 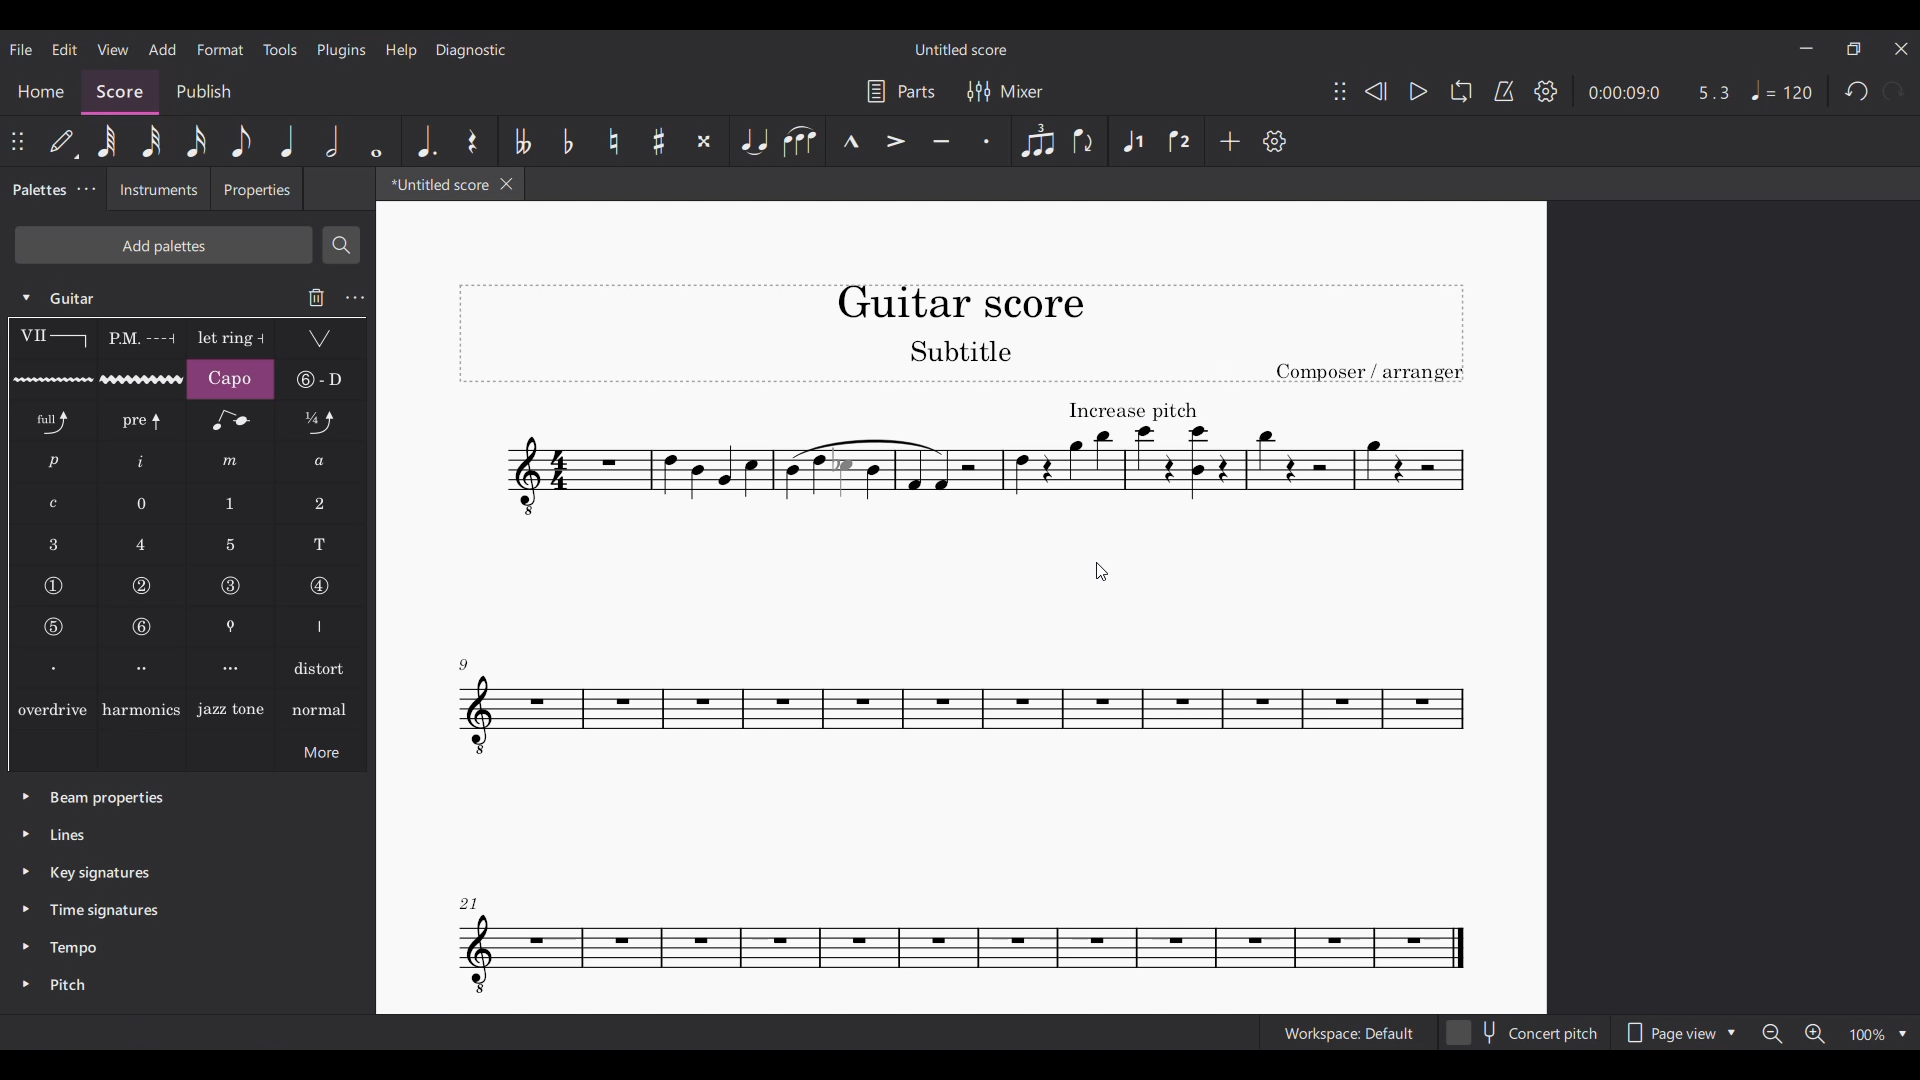 I want to click on Search, so click(x=341, y=245).